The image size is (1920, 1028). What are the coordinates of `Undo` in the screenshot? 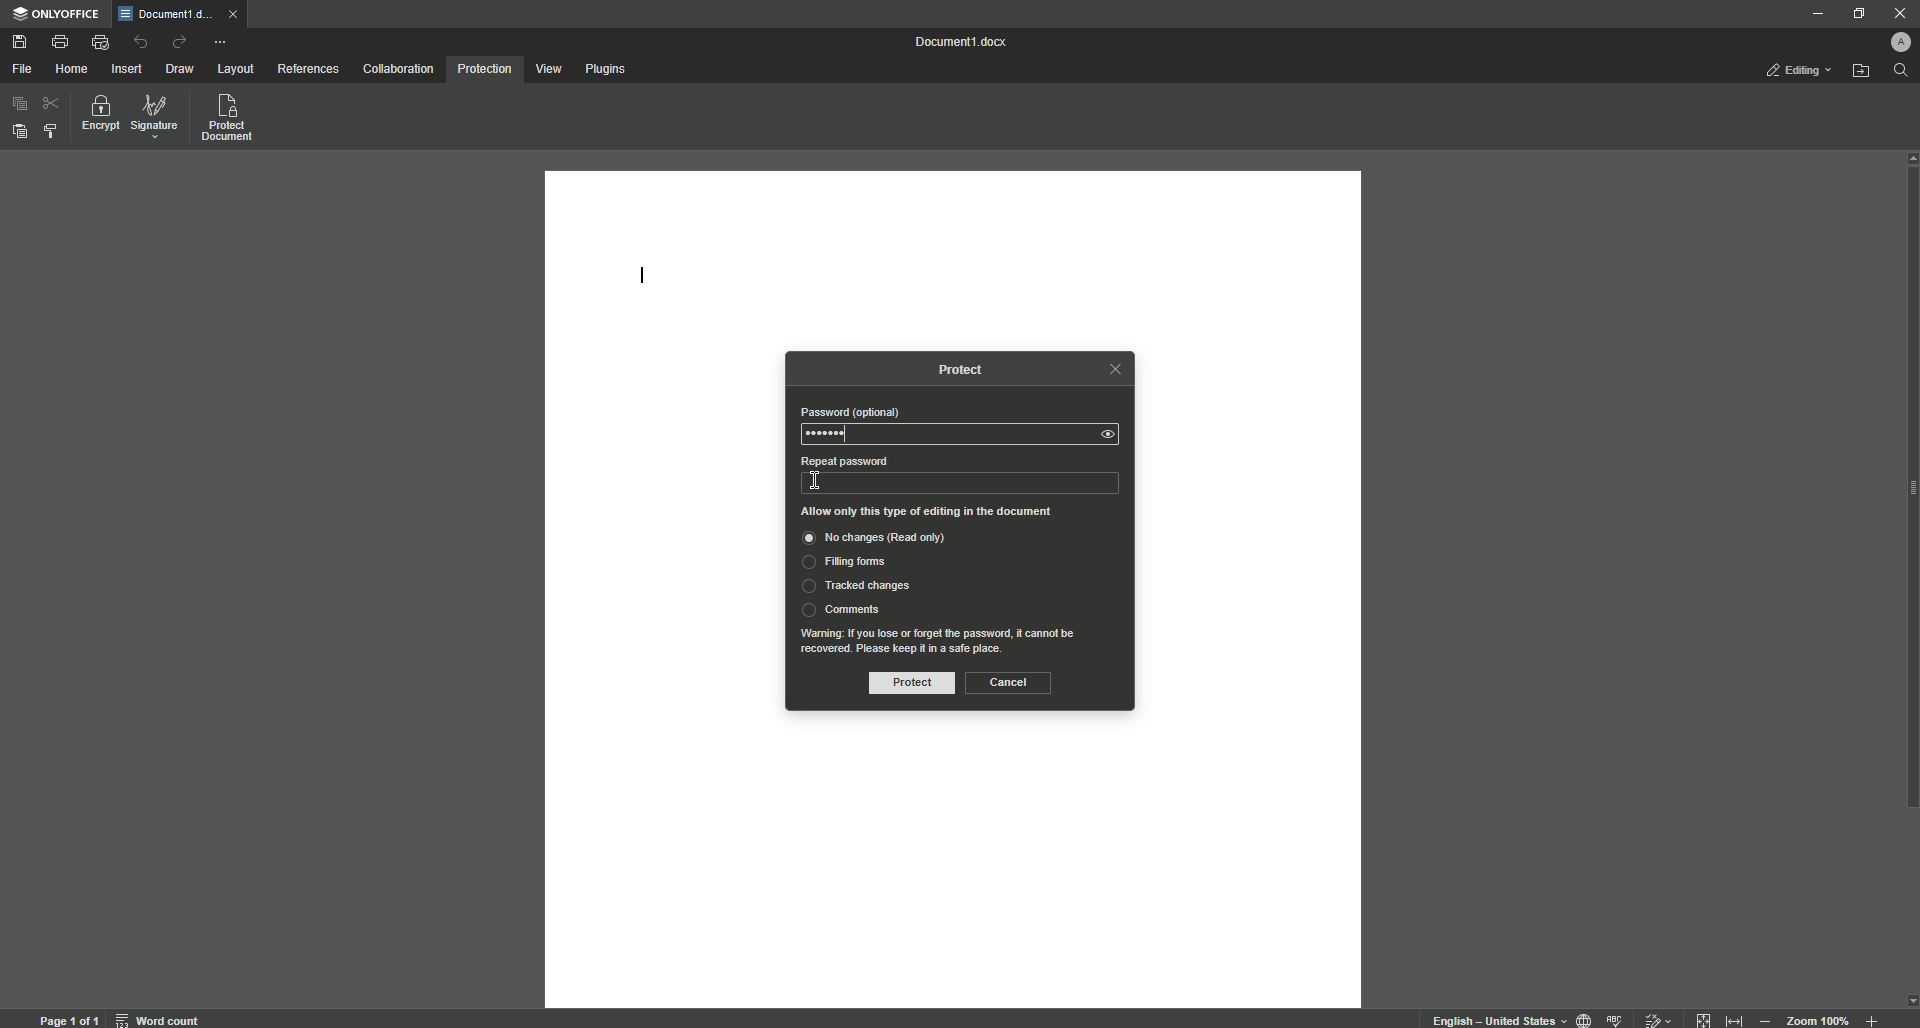 It's located at (141, 43).